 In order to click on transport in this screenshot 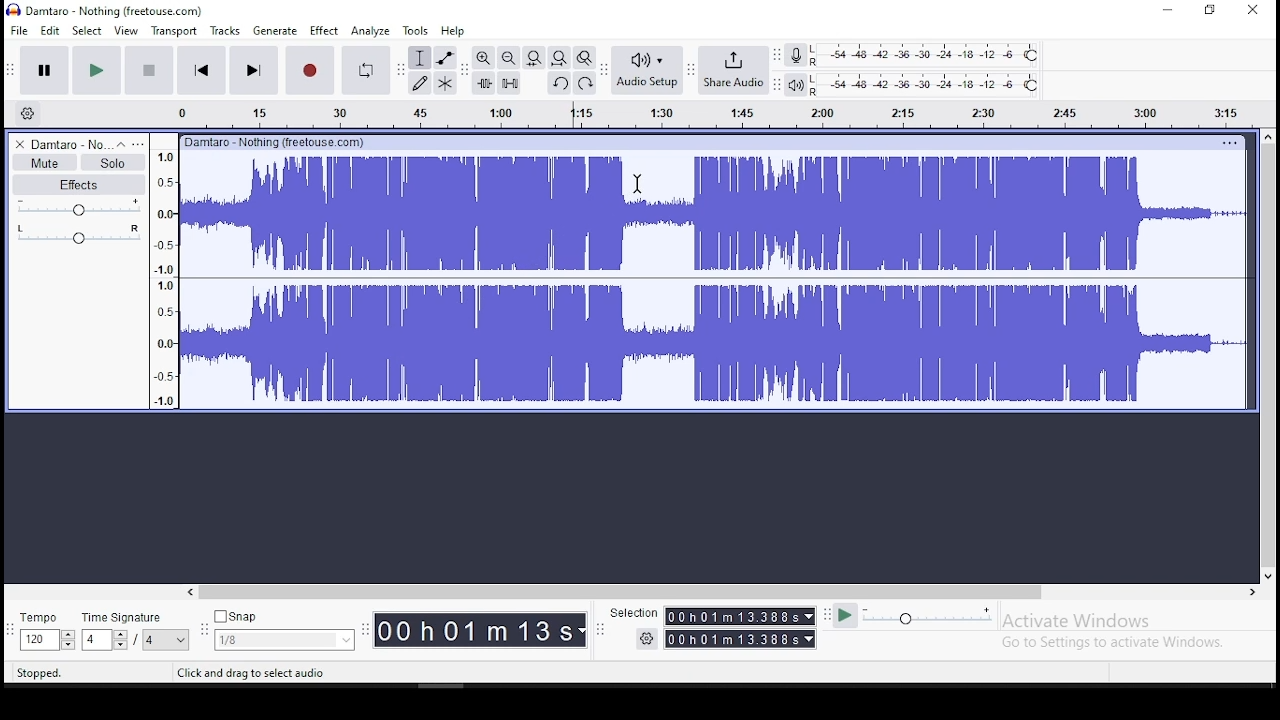, I will do `click(177, 30)`.